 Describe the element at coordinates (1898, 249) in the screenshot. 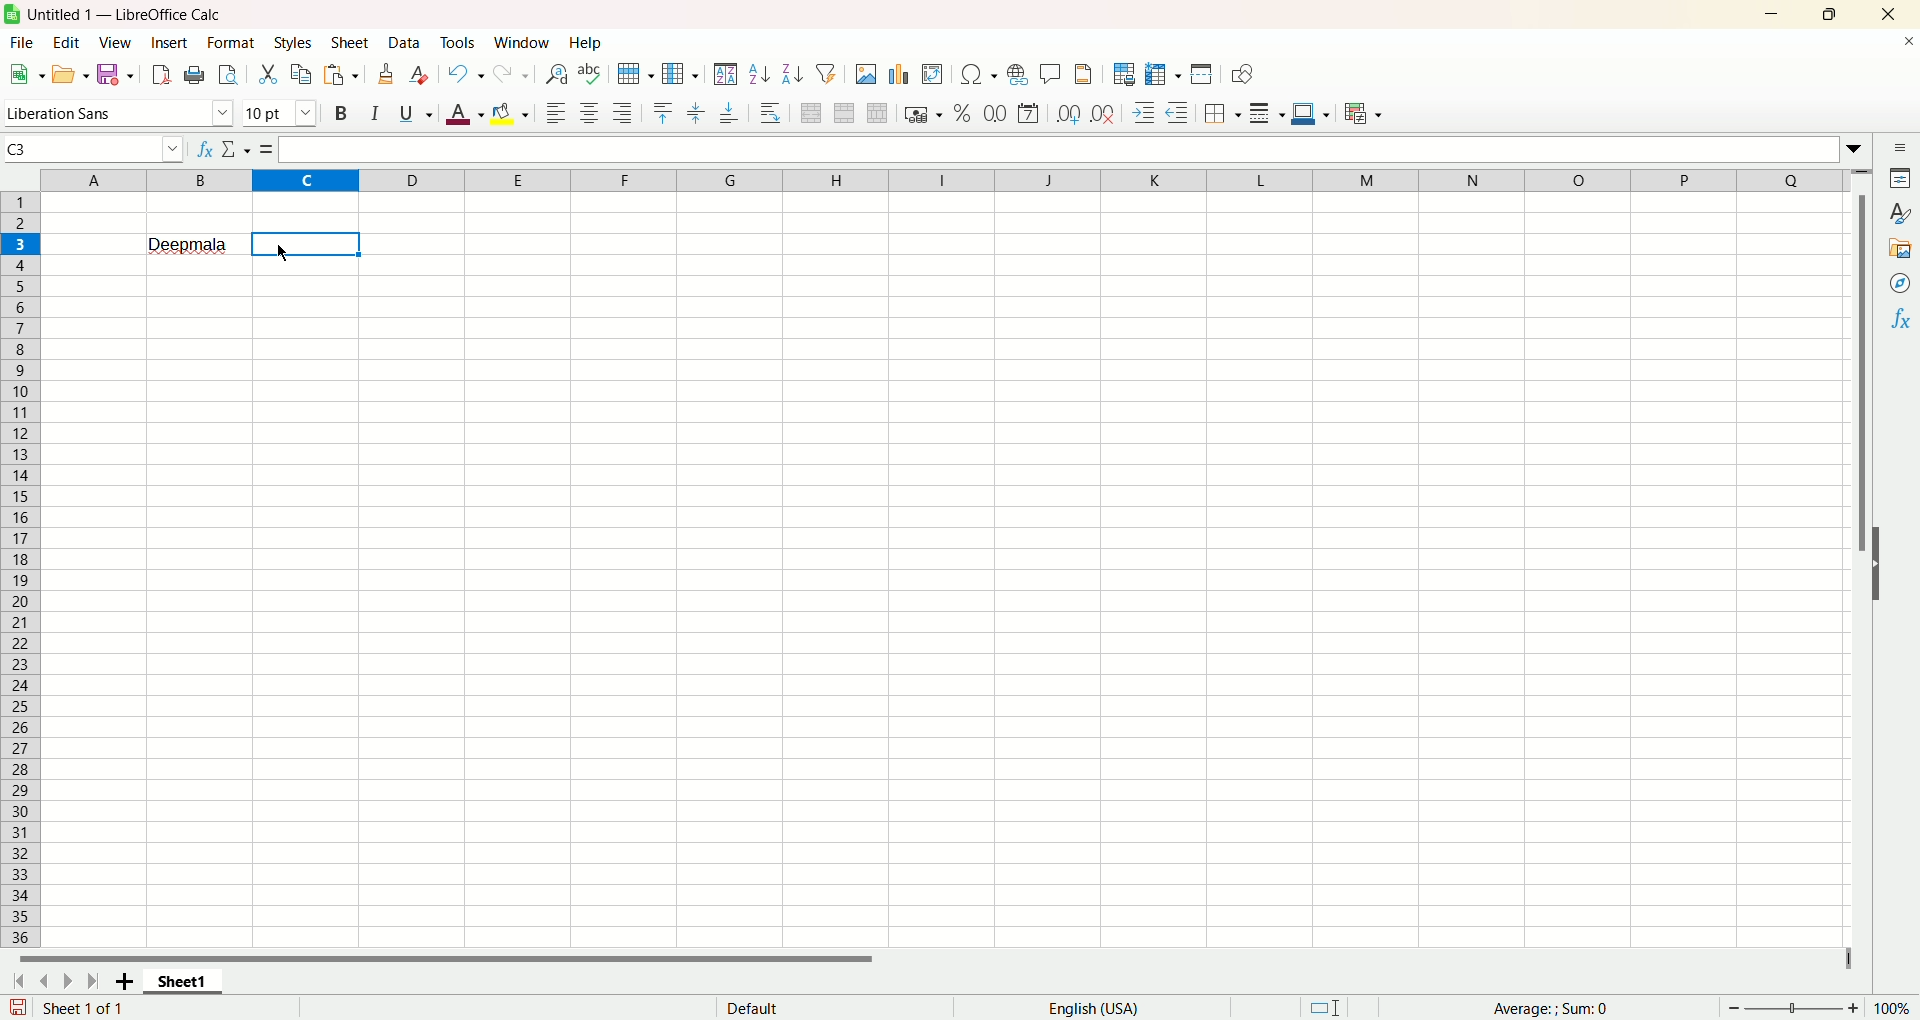

I see `Gallery` at that location.